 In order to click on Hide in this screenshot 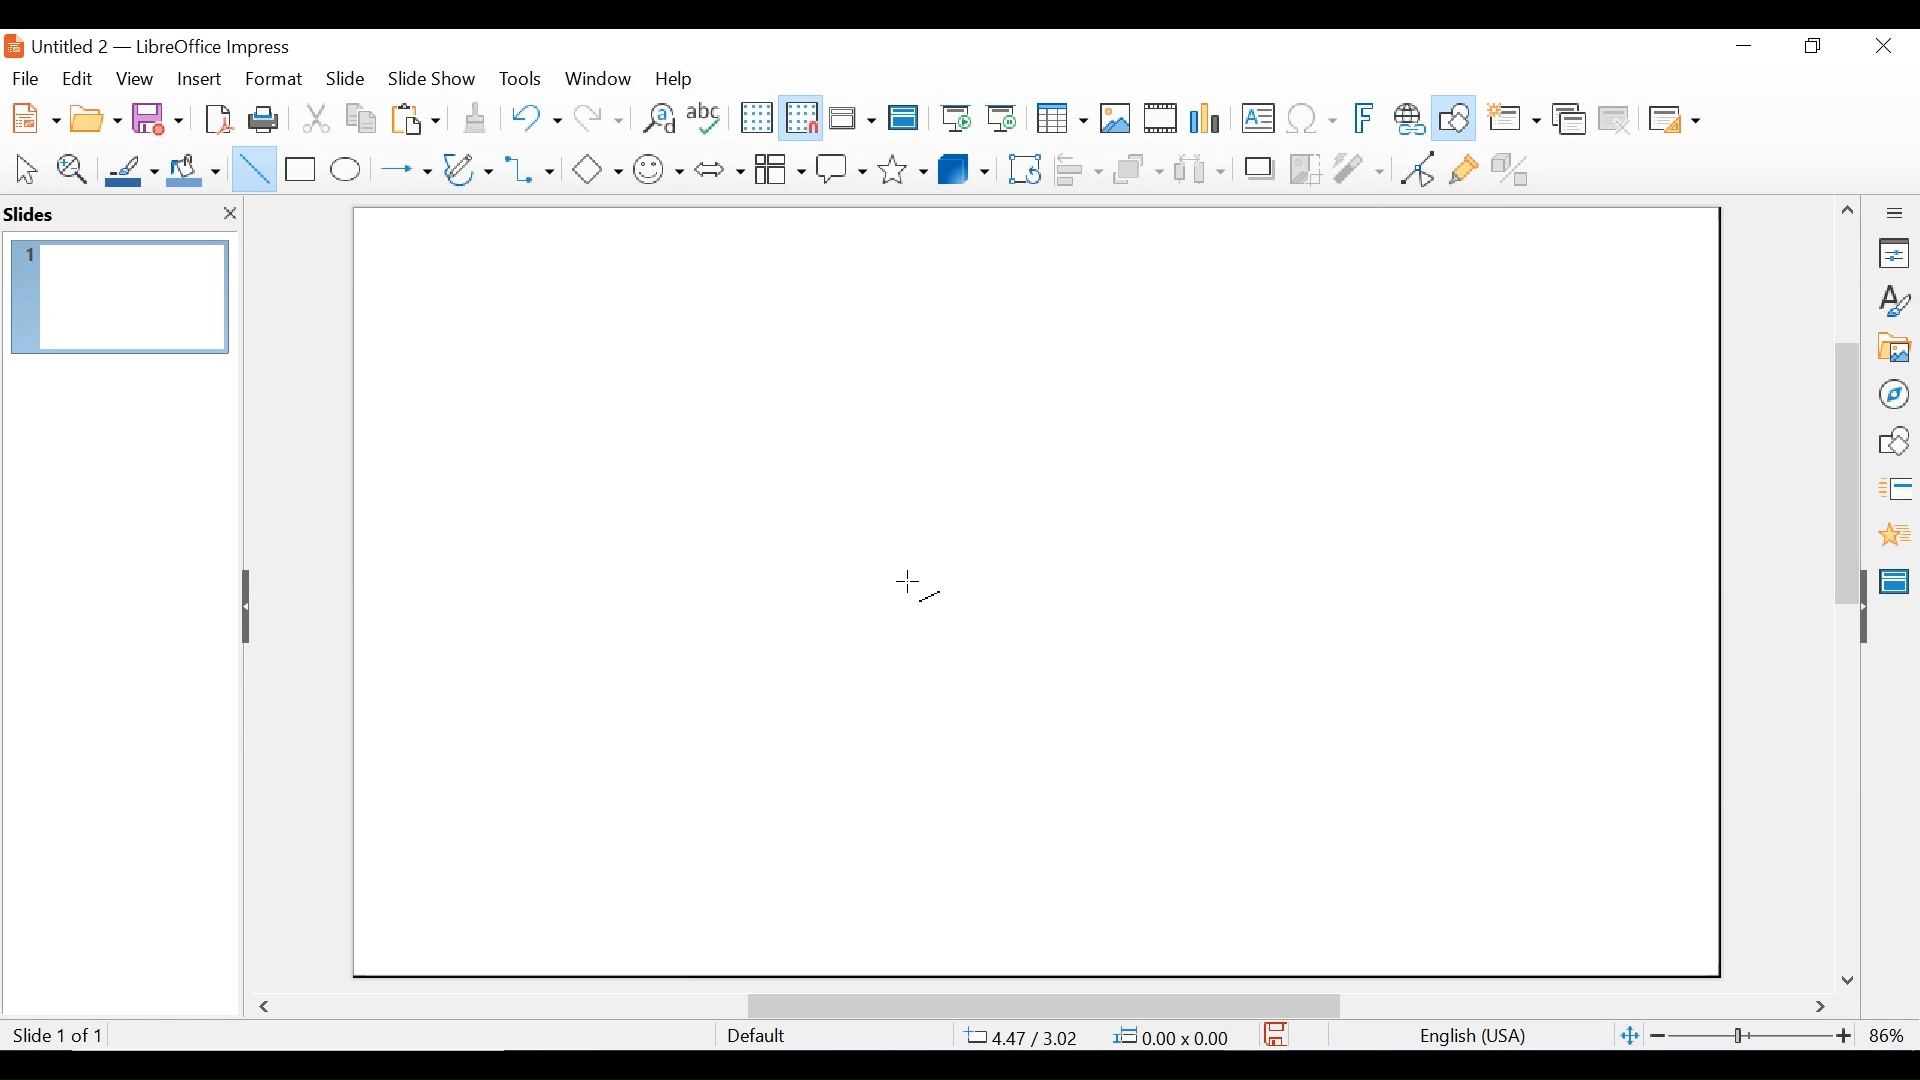, I will do `click(1862, 602)`.